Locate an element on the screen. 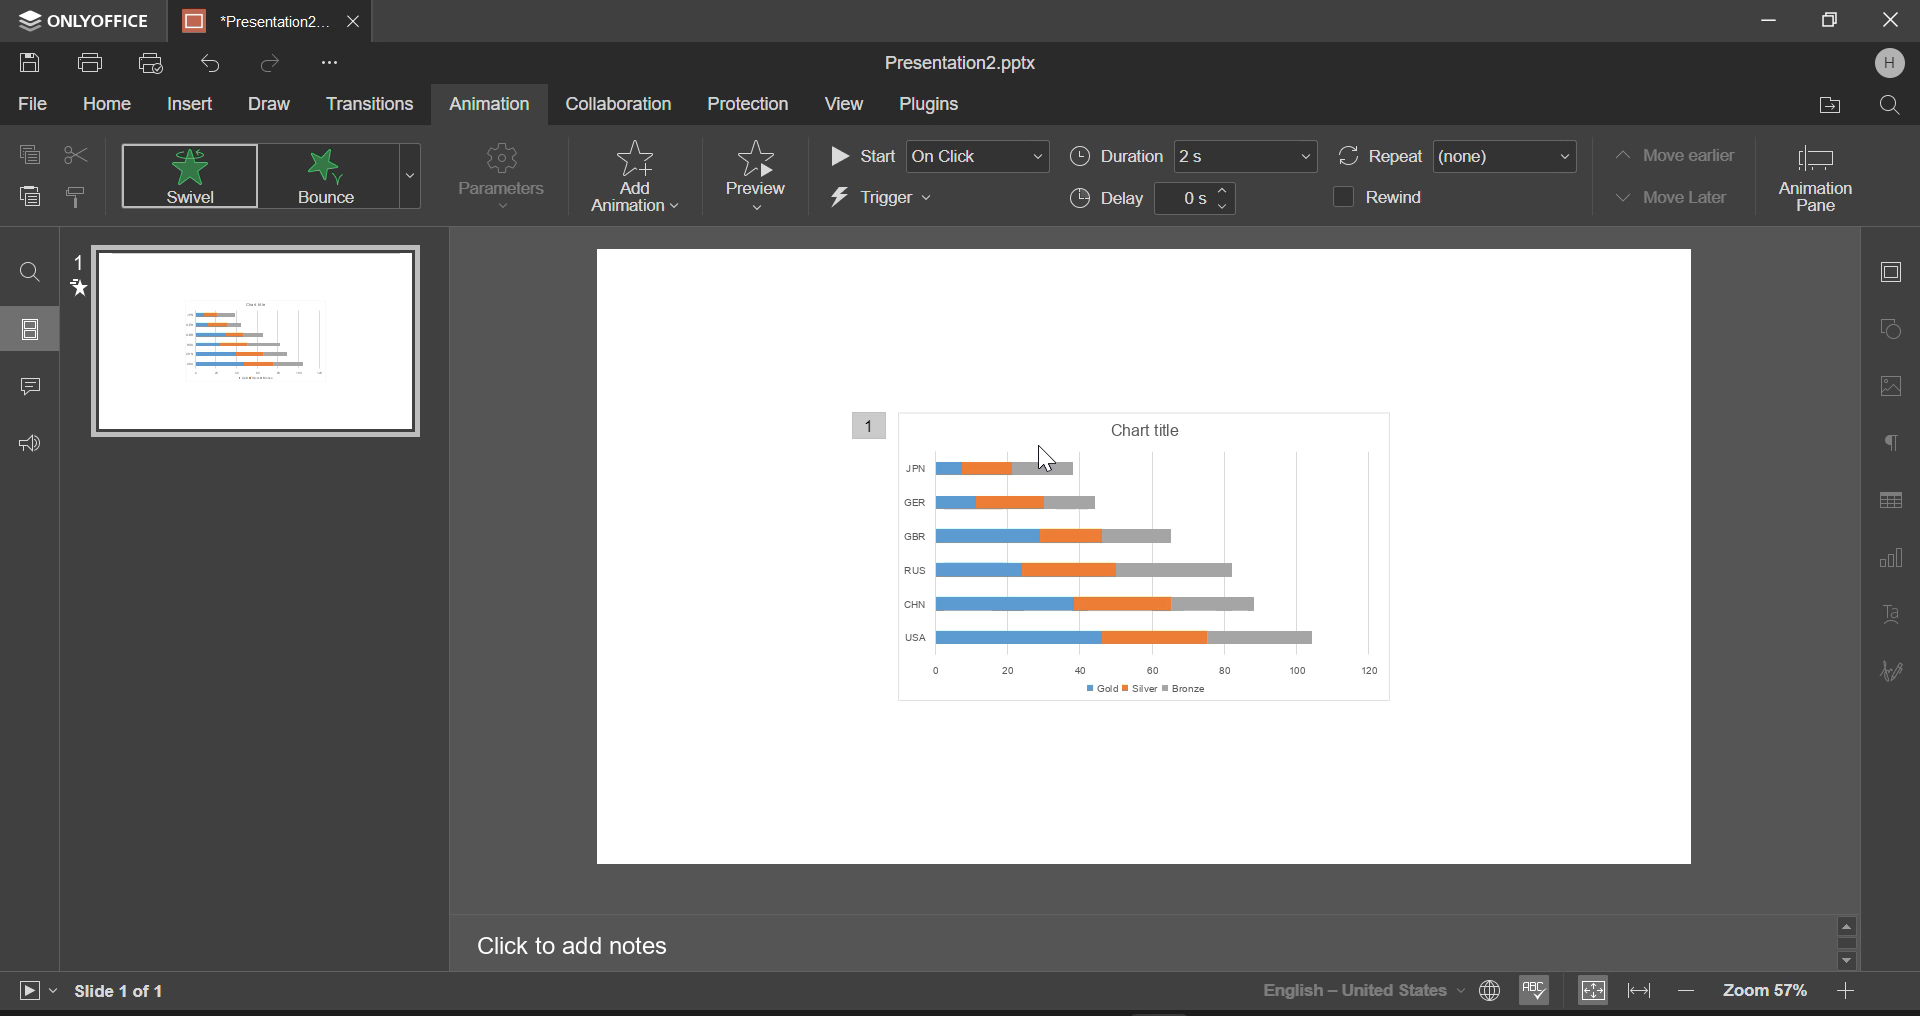 The height and width of the screenshot is (1016, 1920). Transitions is located at coordinates (372, 104).